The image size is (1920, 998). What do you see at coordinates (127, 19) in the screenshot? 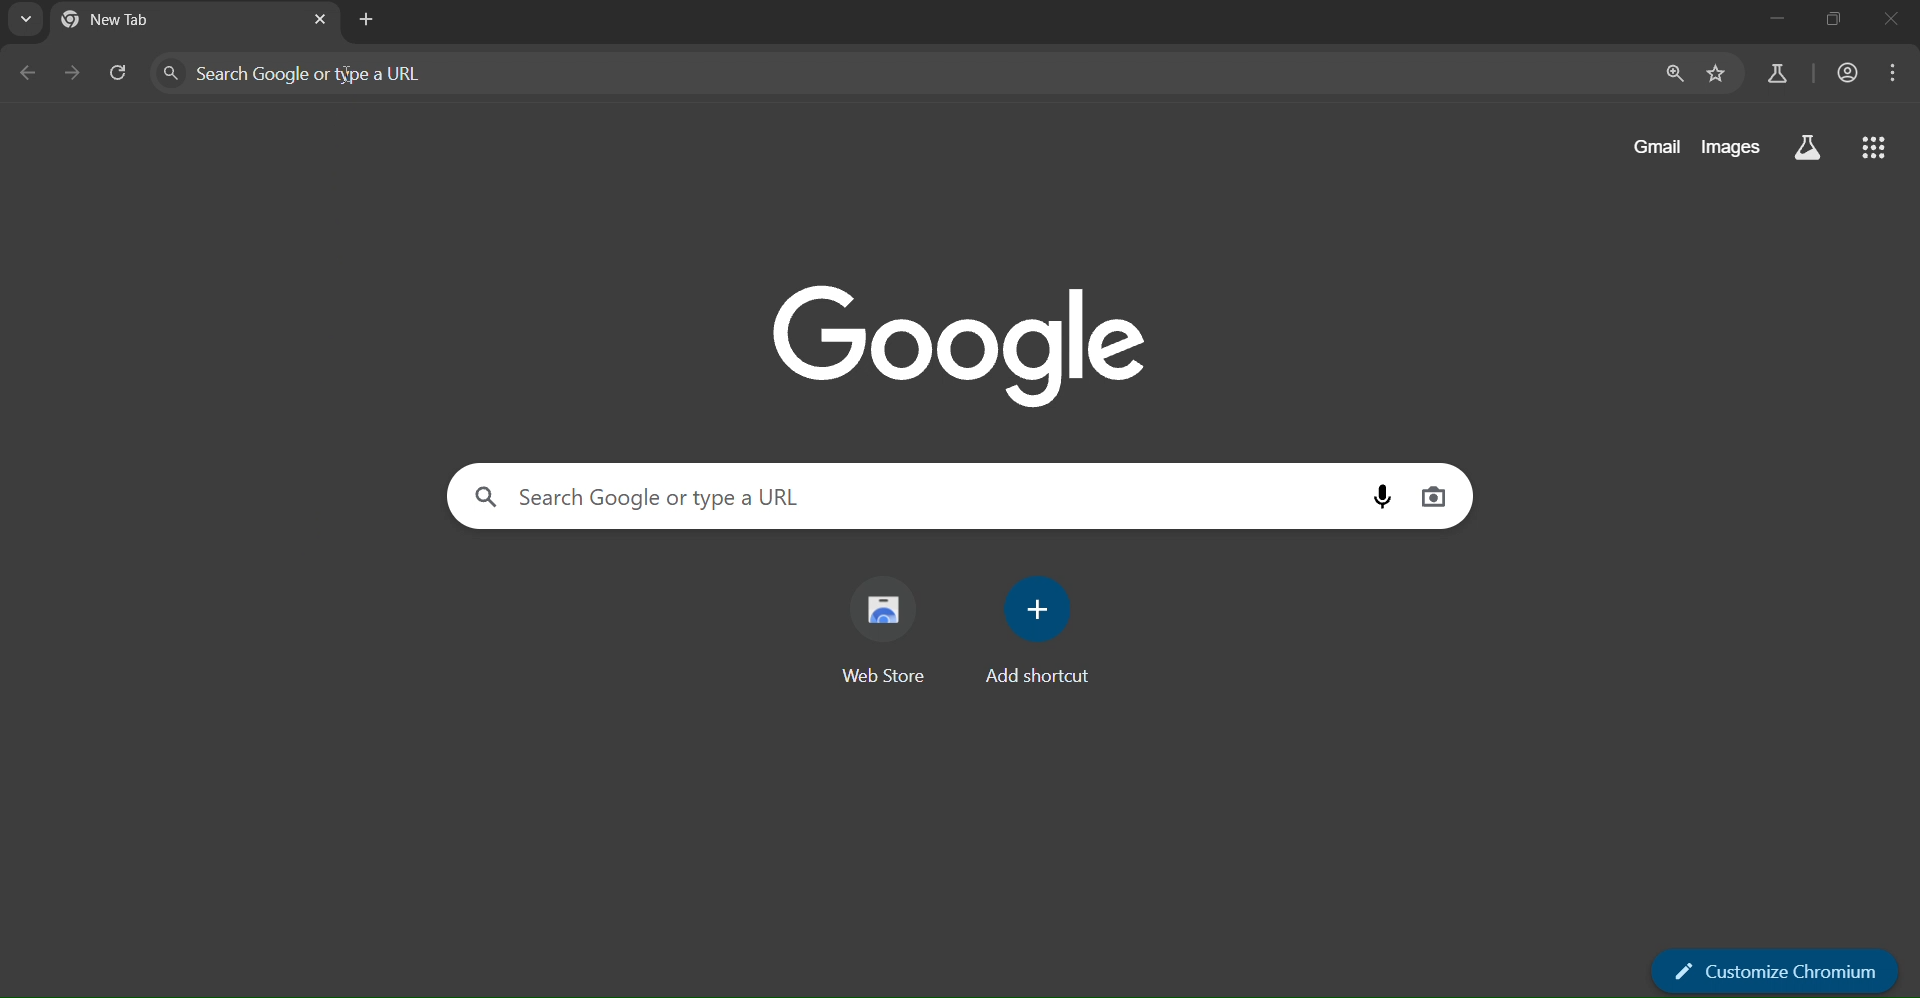
I see `currenttab` at bounding box center [127, 19].